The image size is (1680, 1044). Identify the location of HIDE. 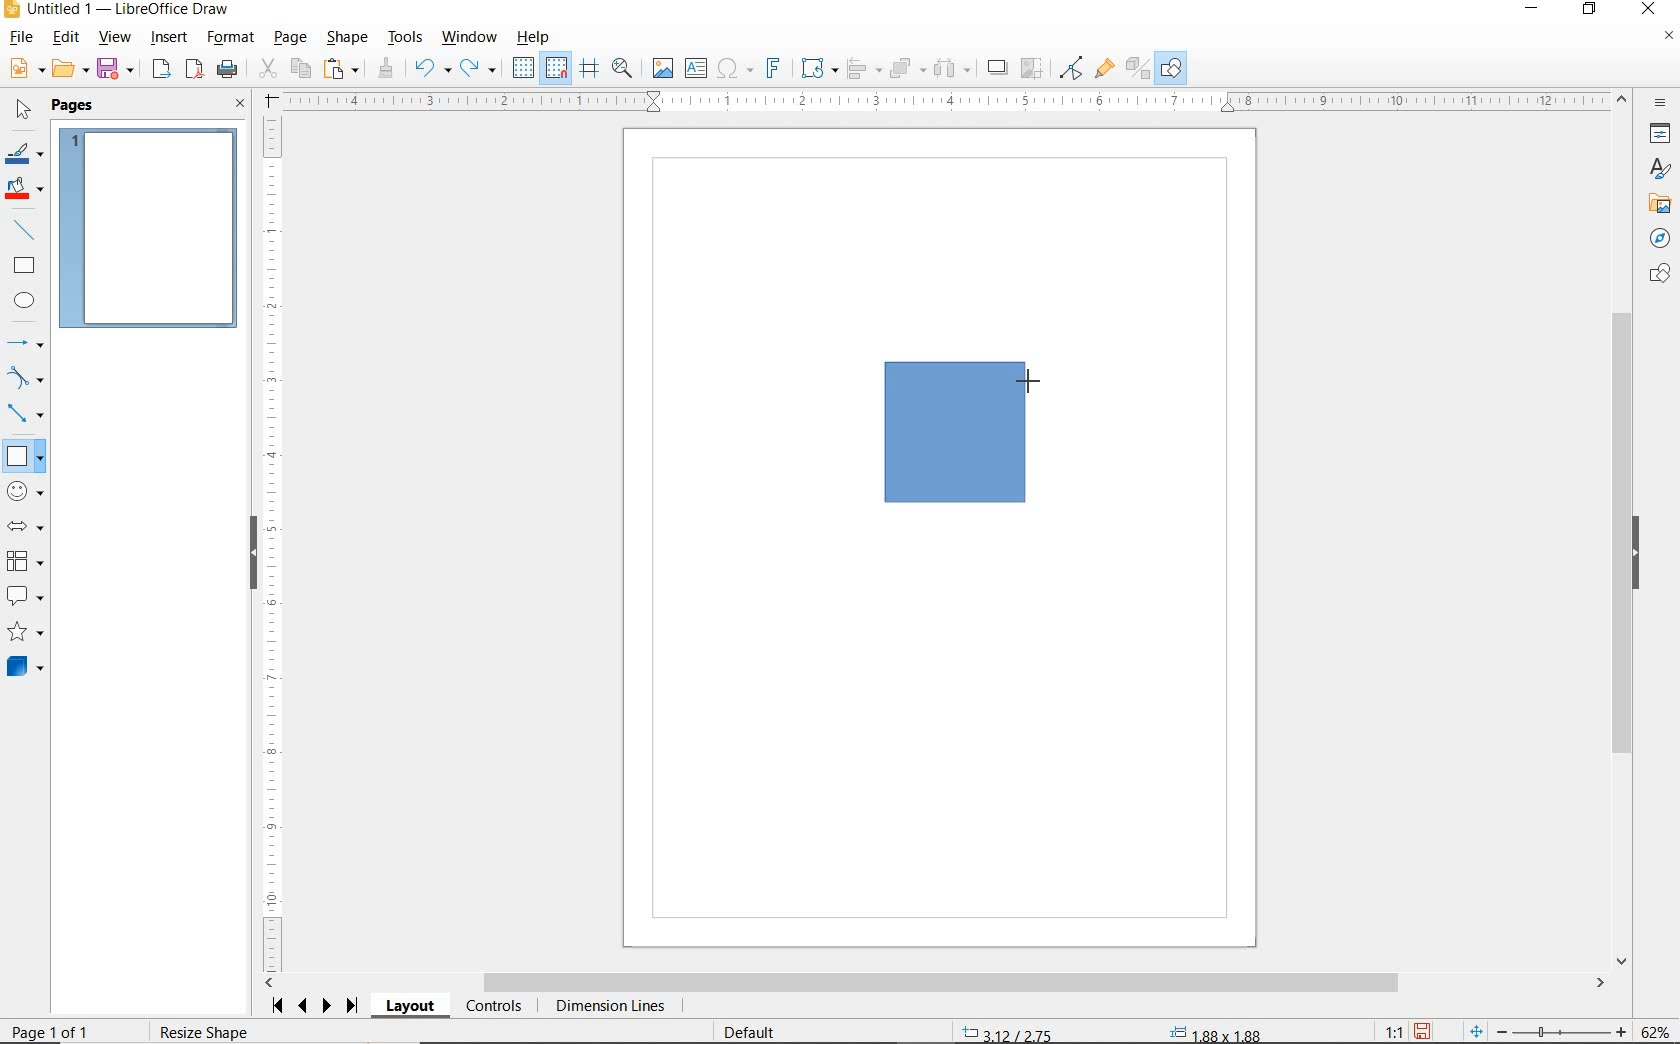
(1636, 554).